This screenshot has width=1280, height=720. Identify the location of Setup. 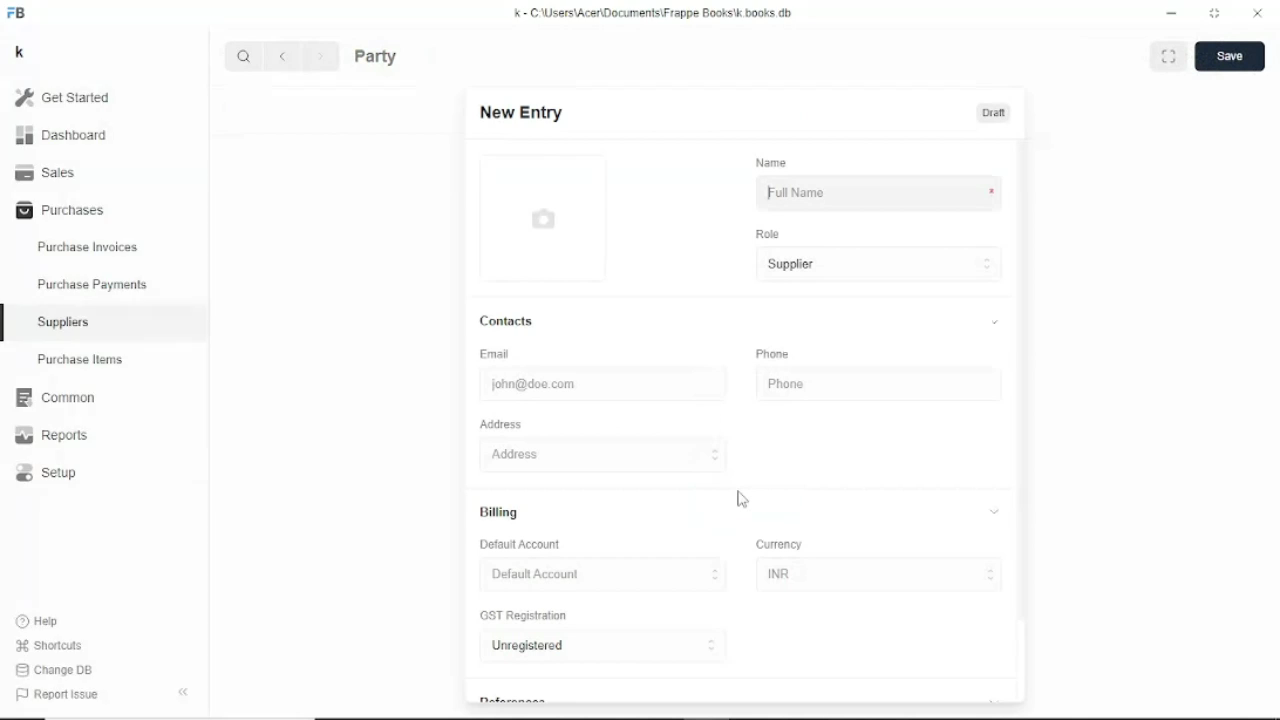
(46, 473).